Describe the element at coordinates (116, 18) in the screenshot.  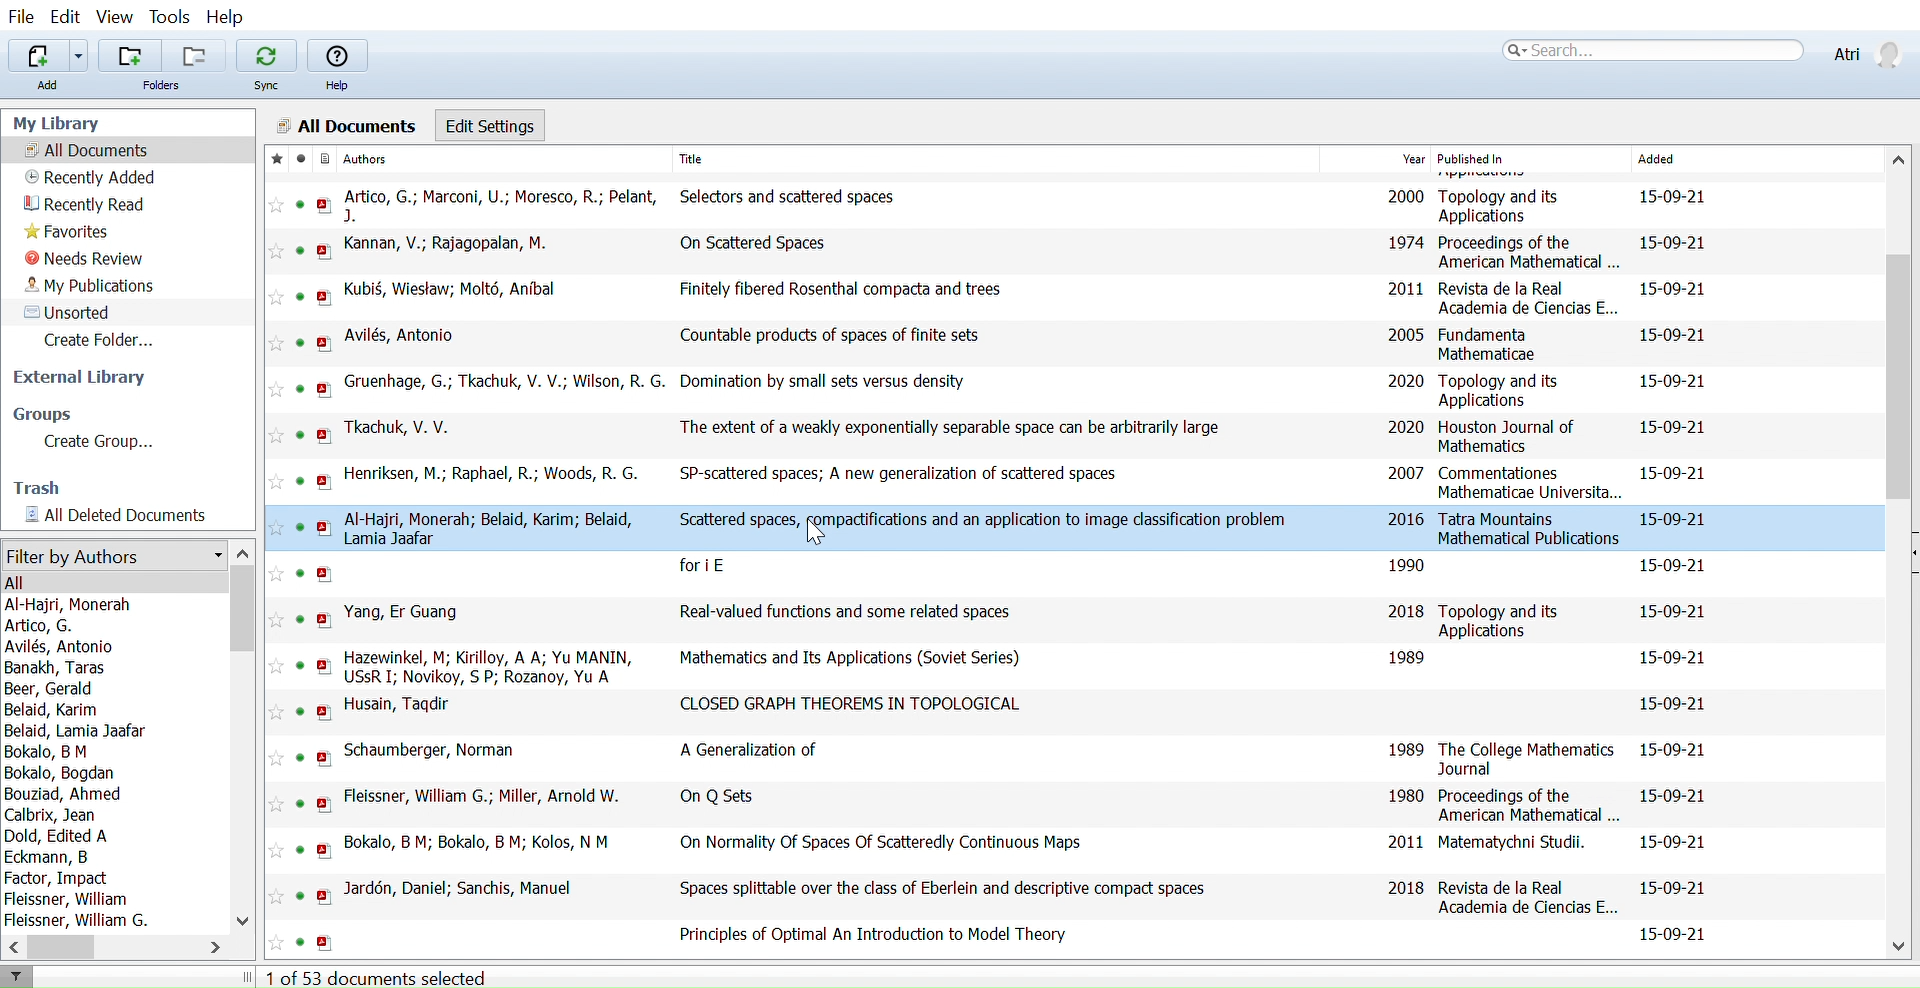
I see `View` at that location.